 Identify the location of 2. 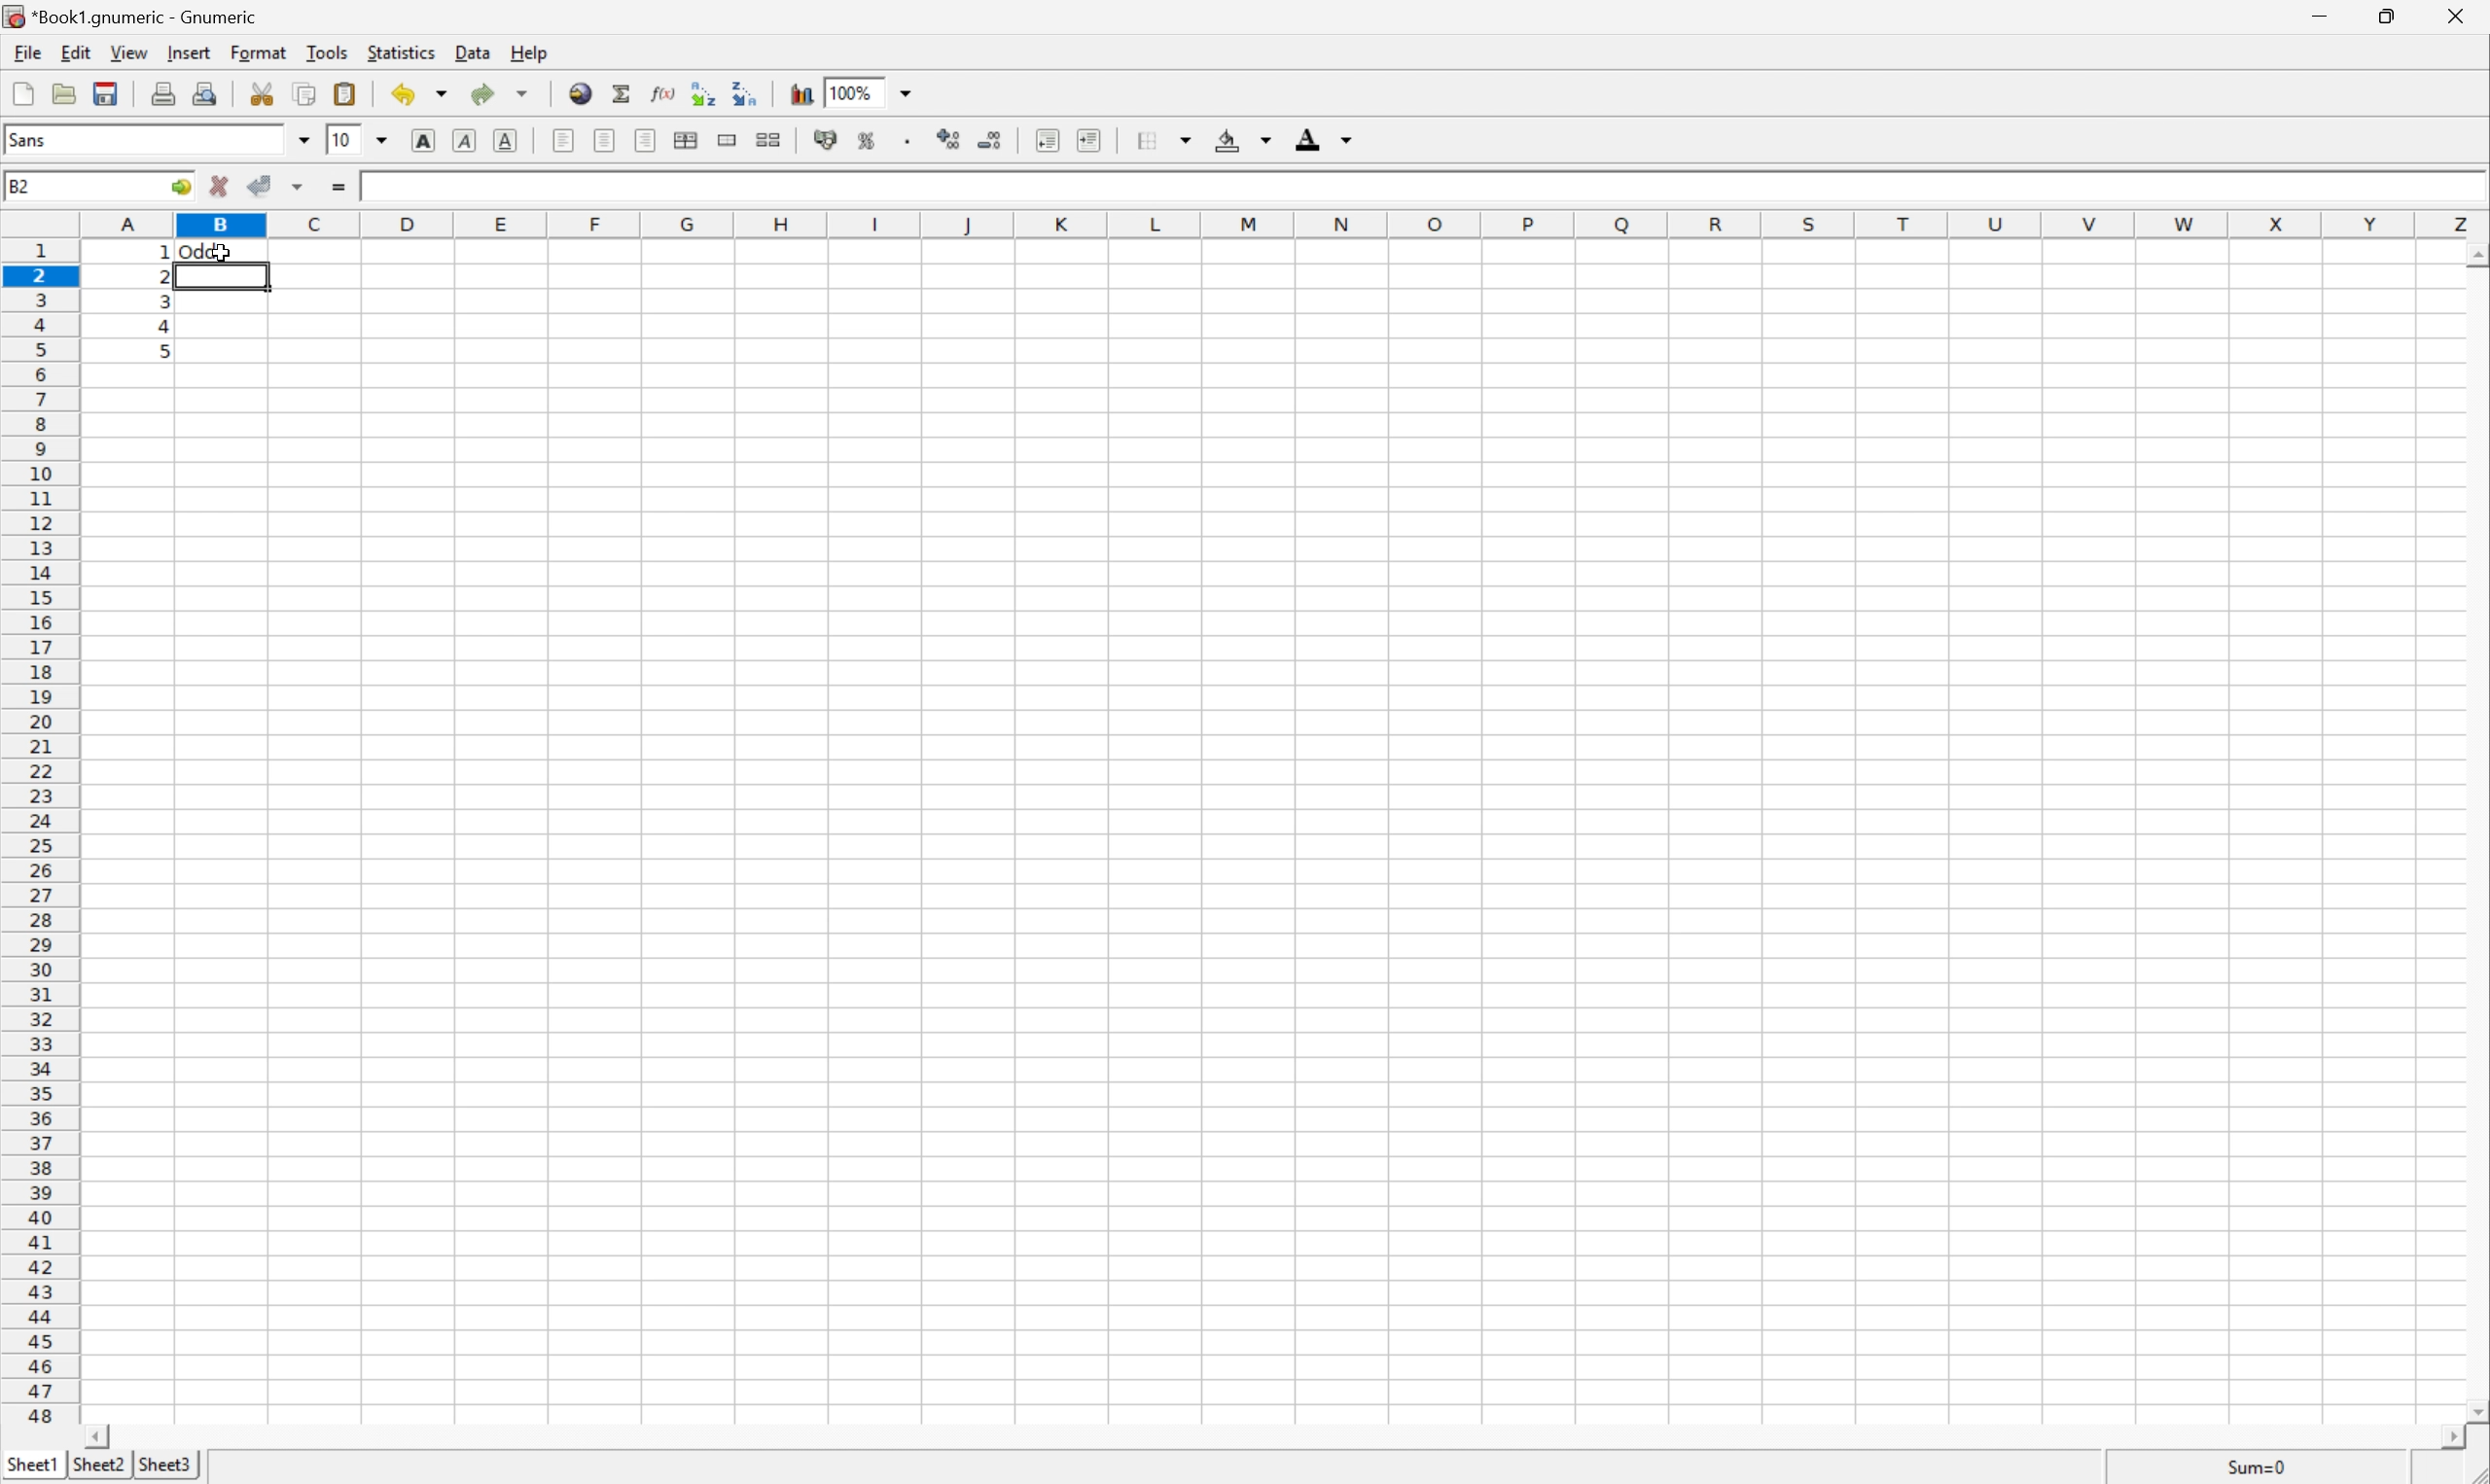
(164, 273).